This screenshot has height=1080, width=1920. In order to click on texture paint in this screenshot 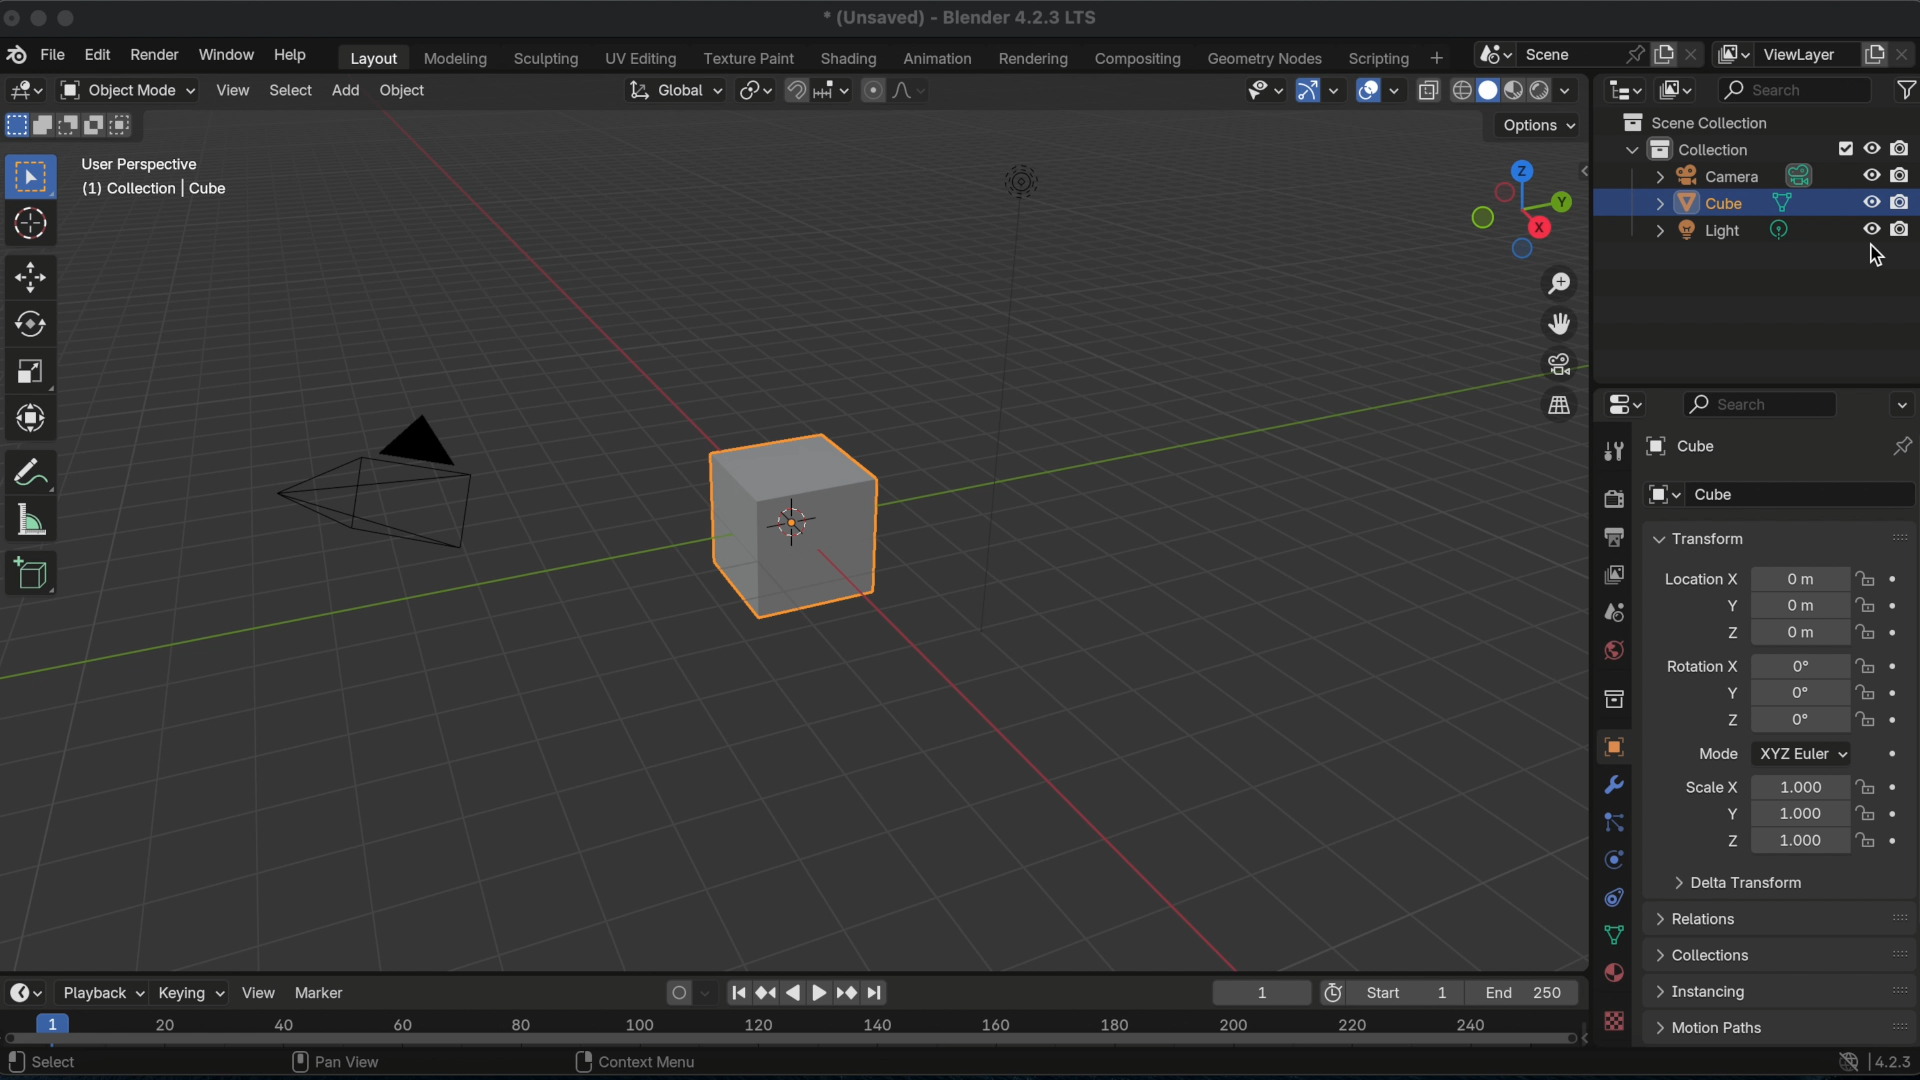, I will do `click(748, 58)`.